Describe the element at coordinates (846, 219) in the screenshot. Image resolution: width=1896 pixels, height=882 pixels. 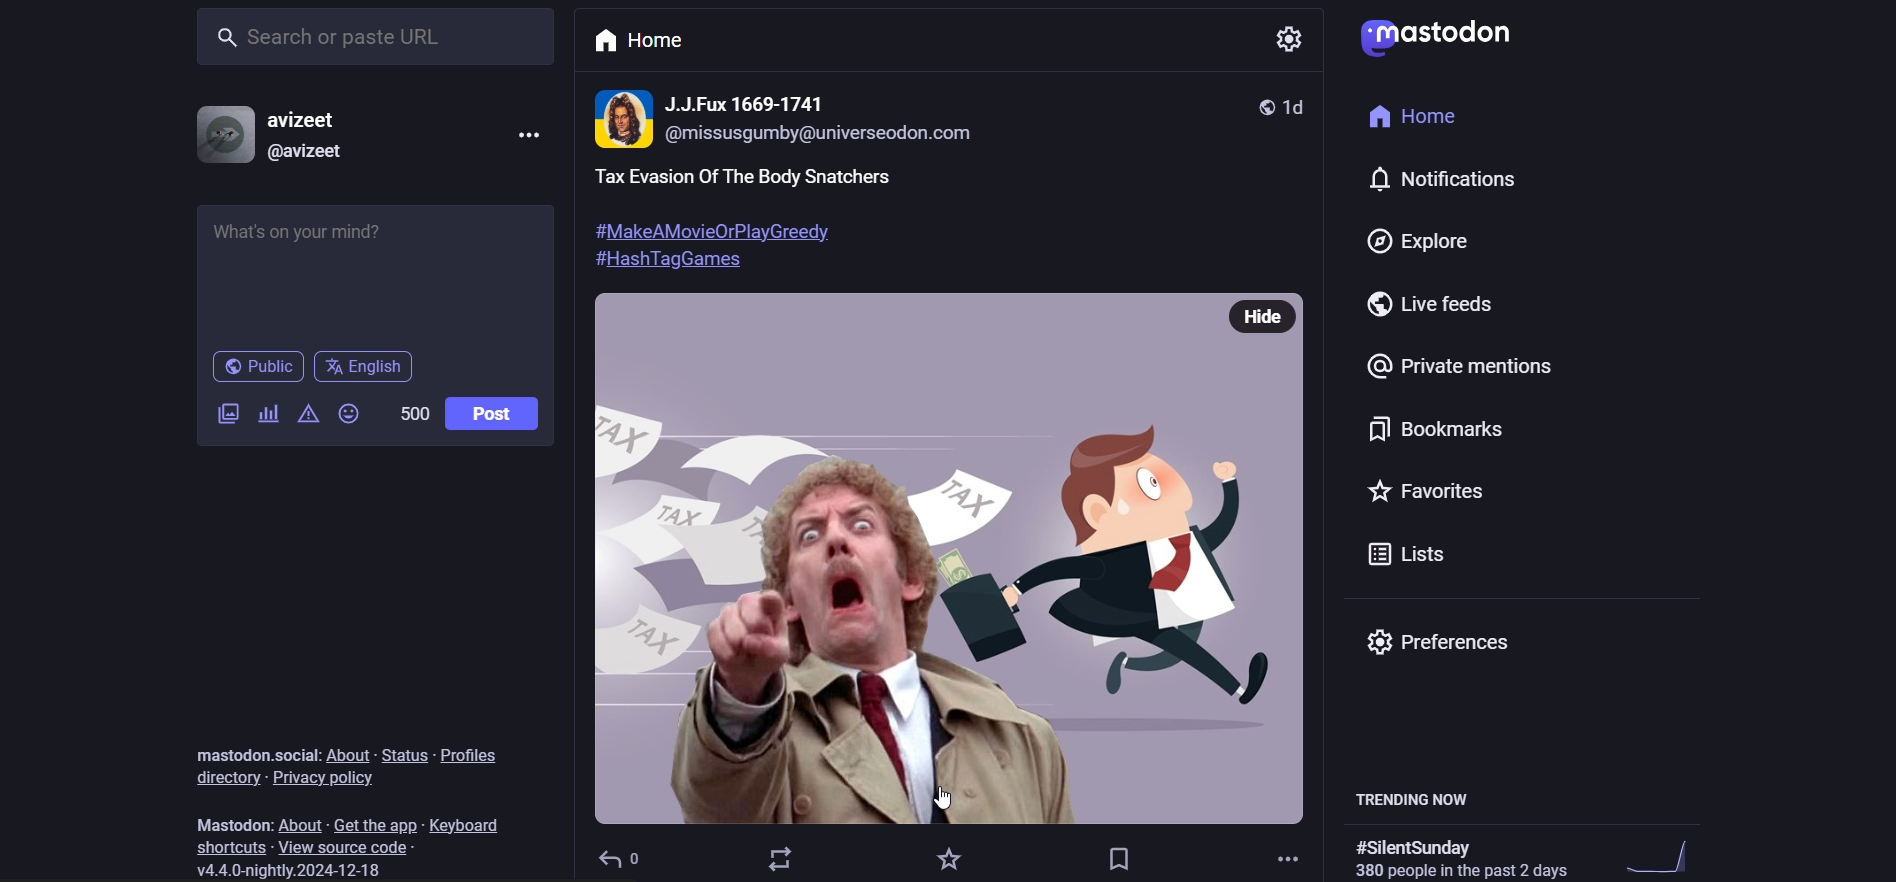
I see `post` at that location.